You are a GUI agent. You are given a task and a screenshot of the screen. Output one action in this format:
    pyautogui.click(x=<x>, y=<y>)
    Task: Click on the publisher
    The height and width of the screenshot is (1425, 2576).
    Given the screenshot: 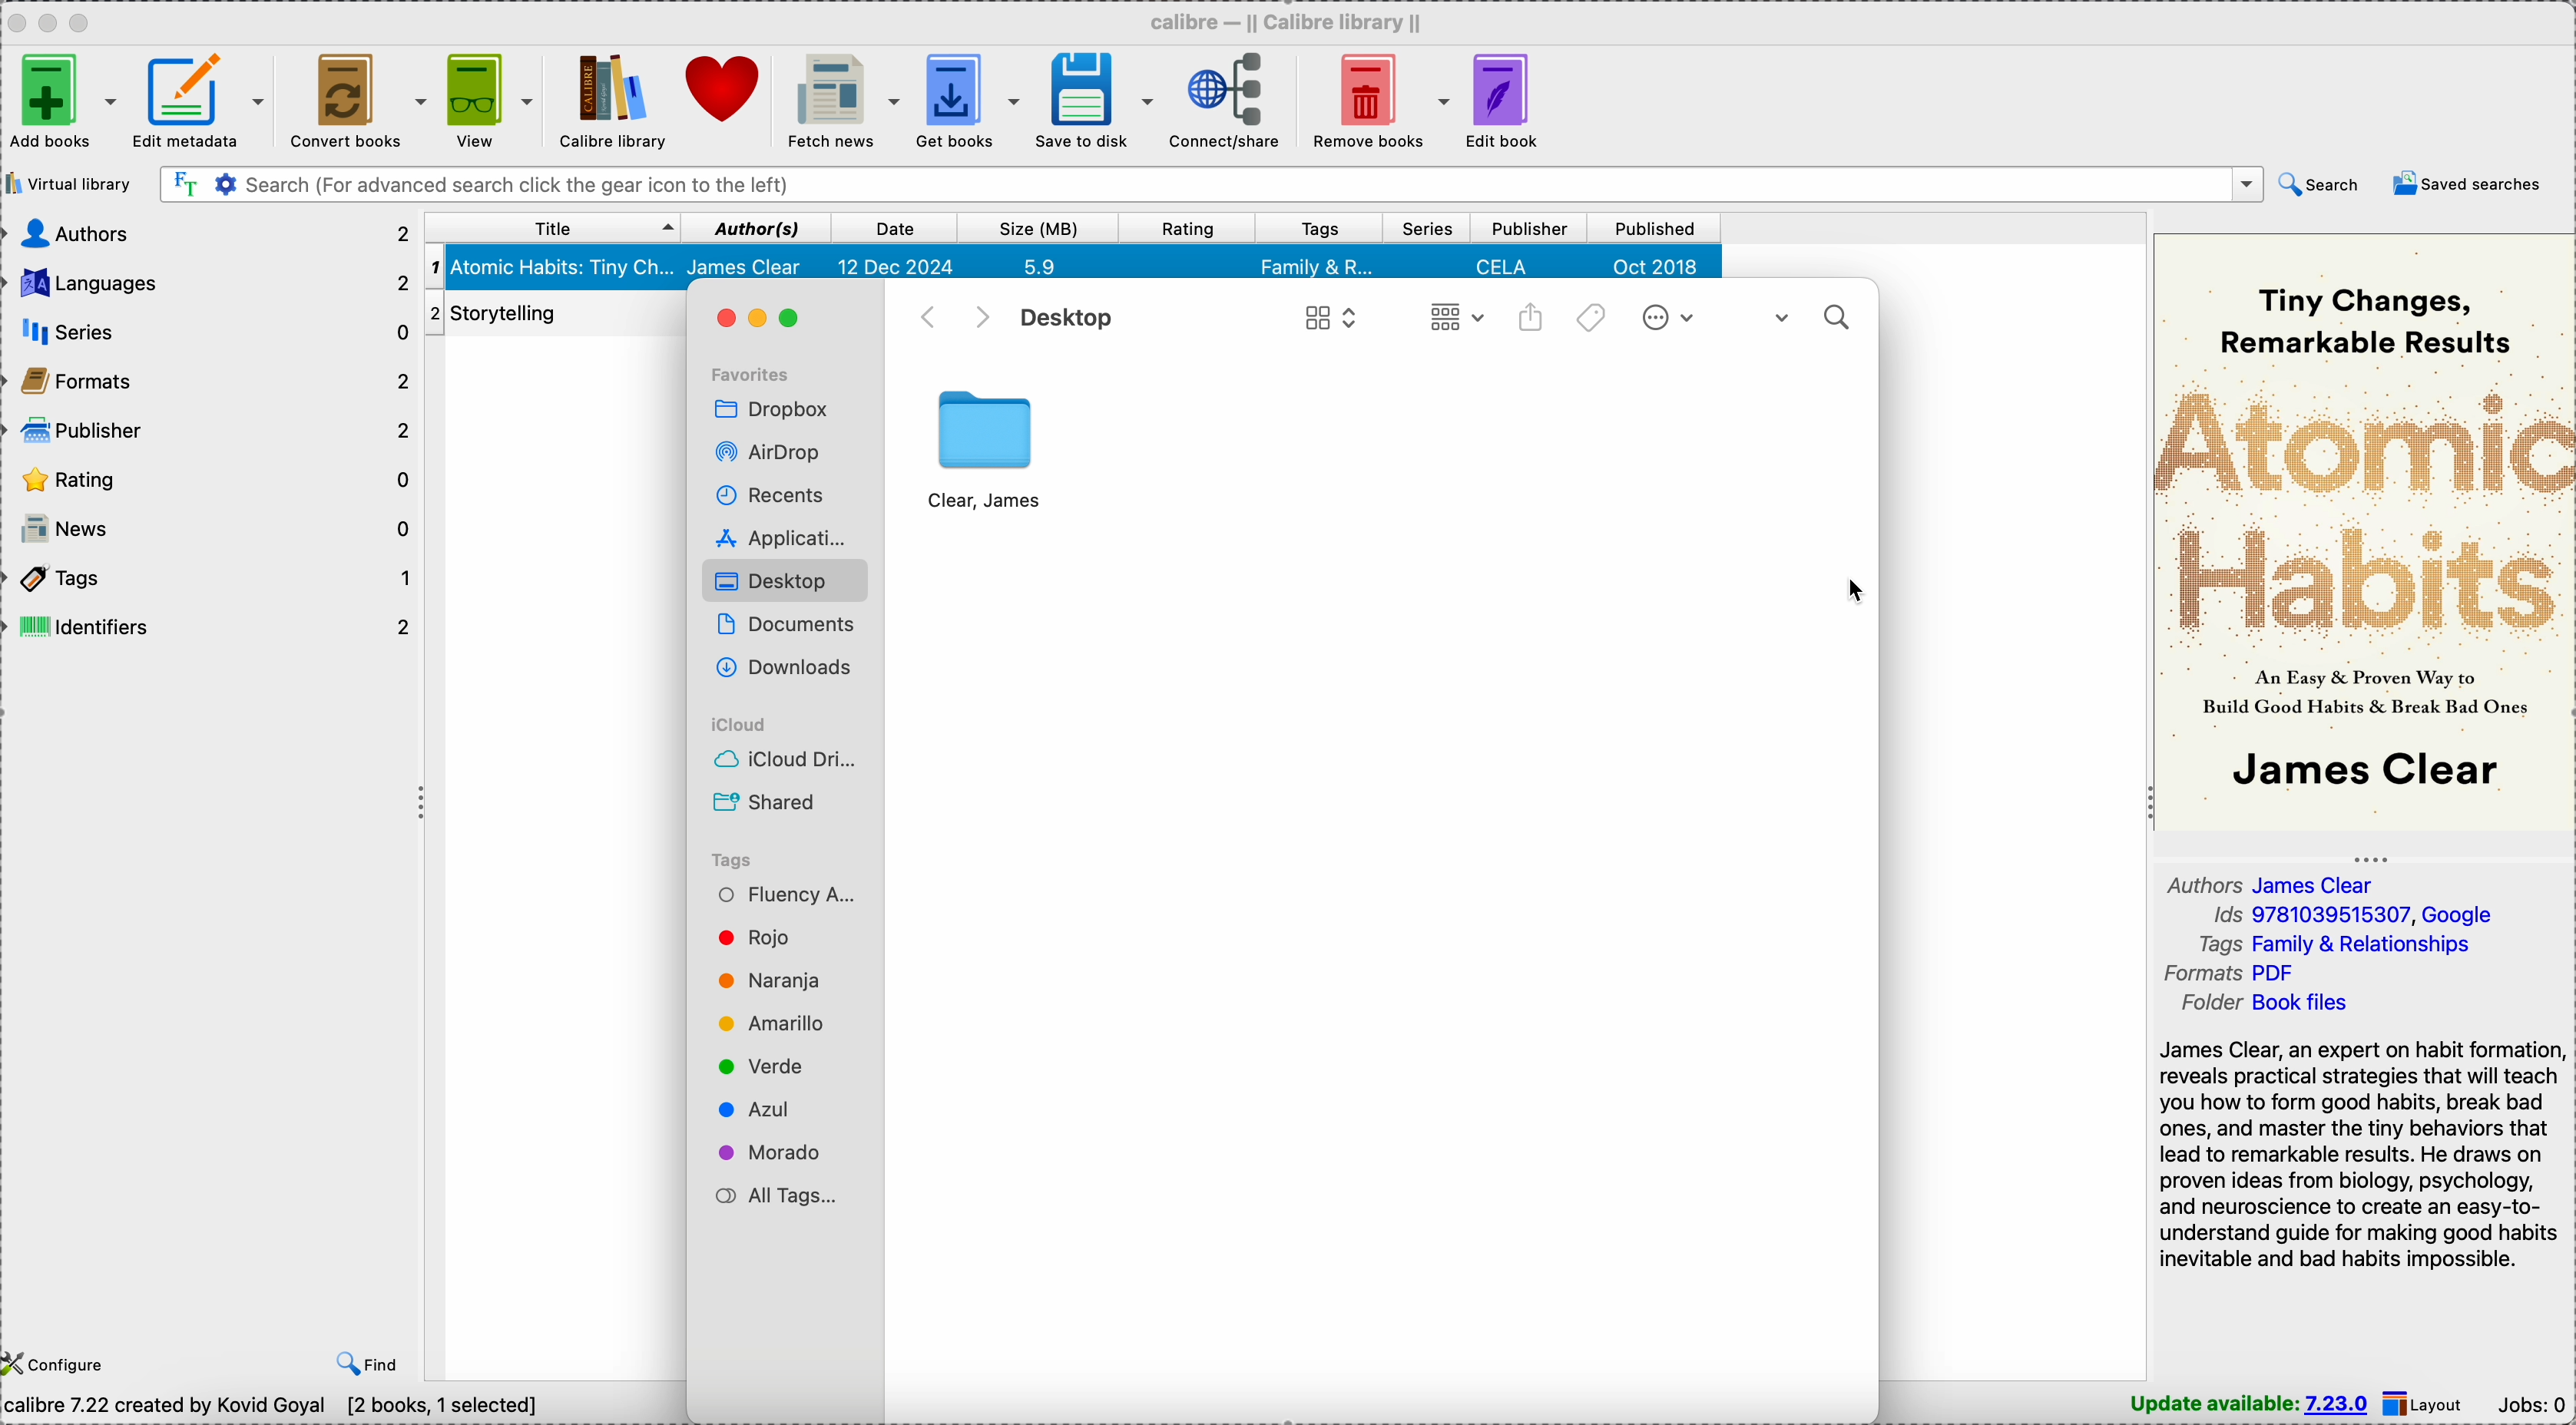 What is the action you would take?
    pyautogui.click(x=1528, y=228)
    